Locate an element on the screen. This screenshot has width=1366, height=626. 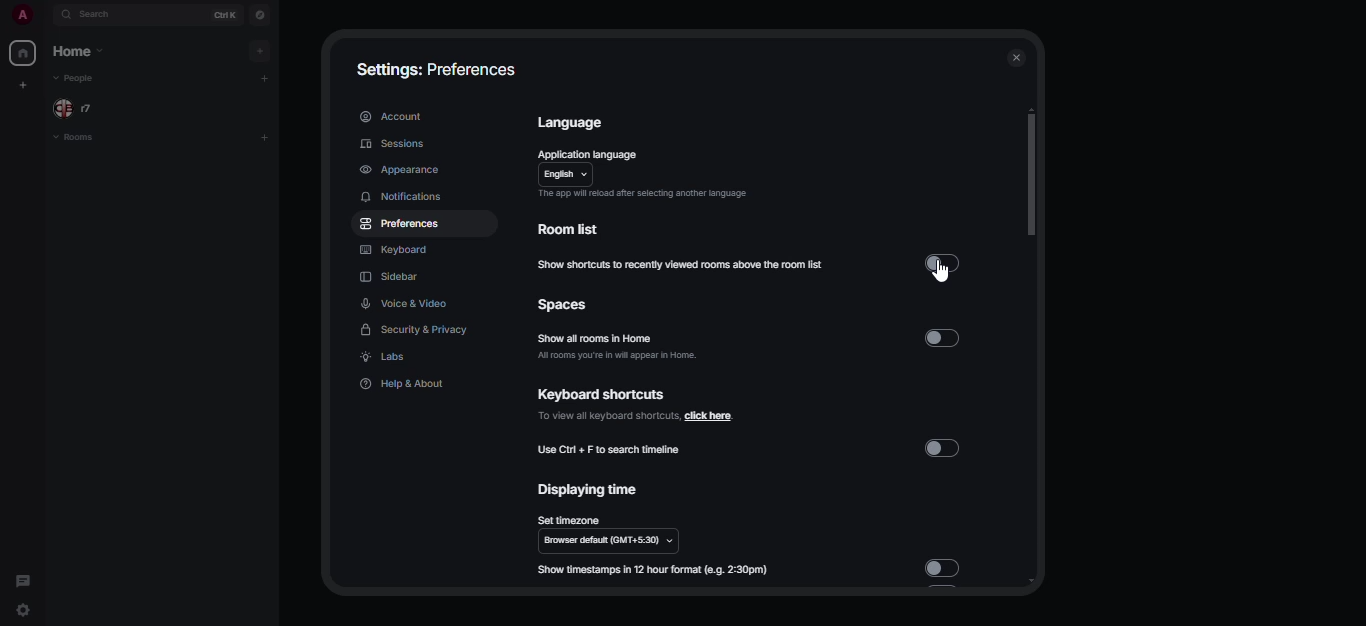
scroll bar is located at coordinates (1030, 173).